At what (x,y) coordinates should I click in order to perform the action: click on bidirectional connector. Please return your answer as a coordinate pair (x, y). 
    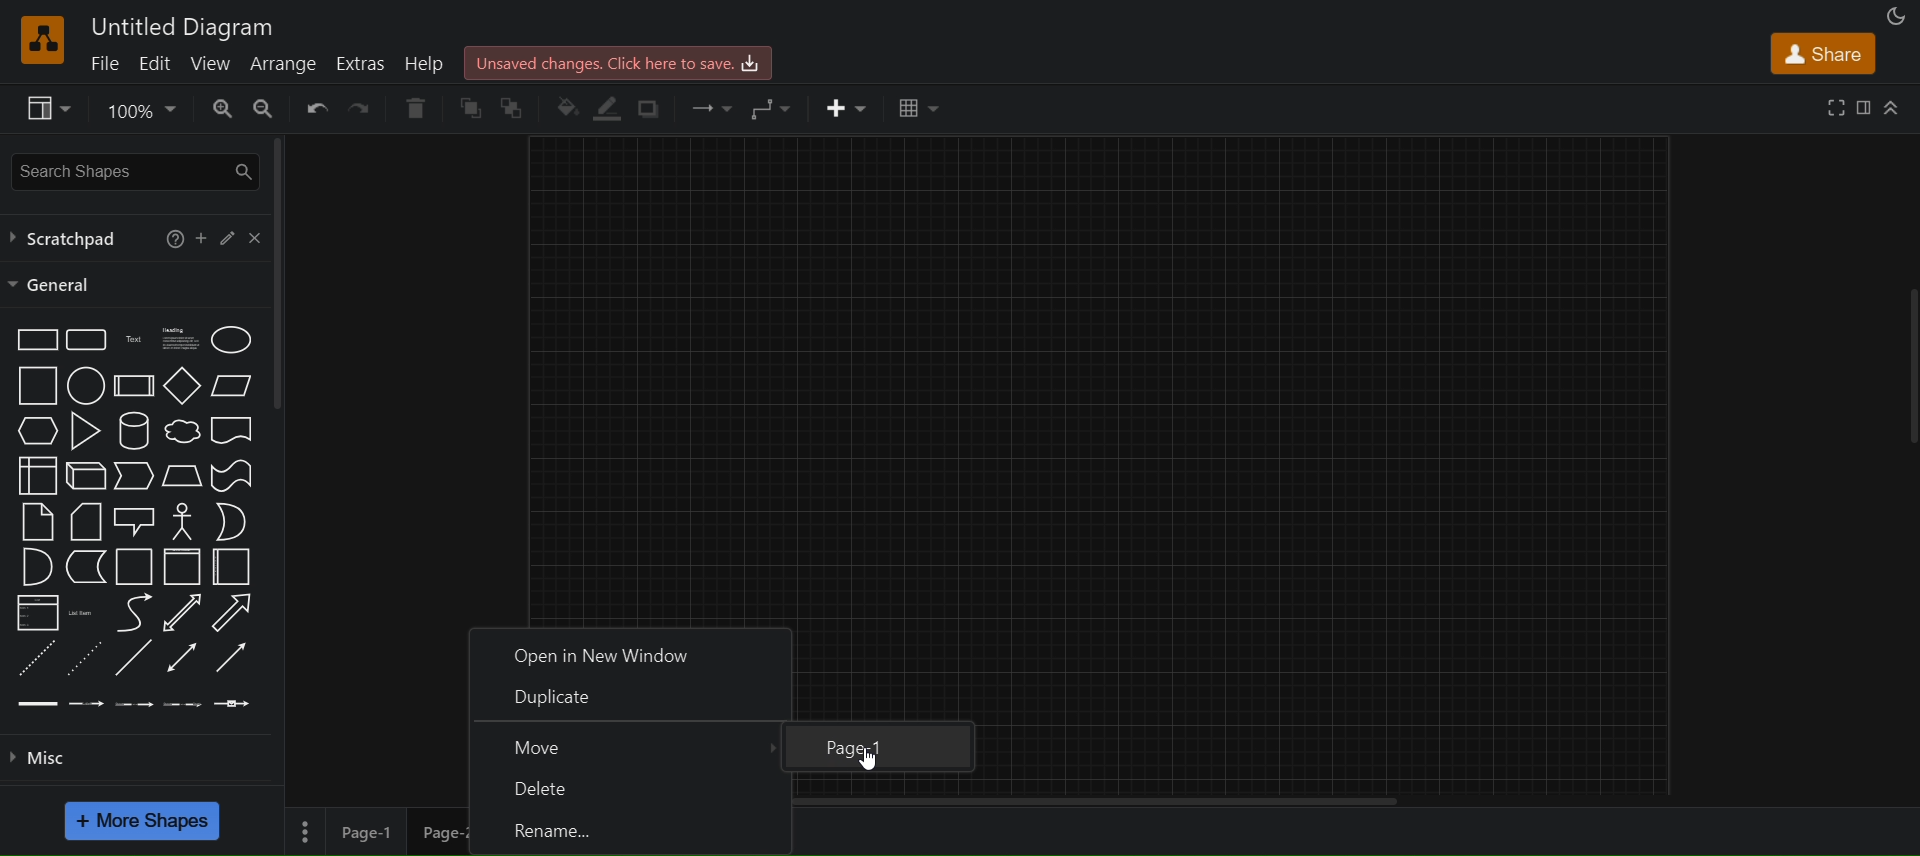
    Looking at the image, I should click on (182, 657).